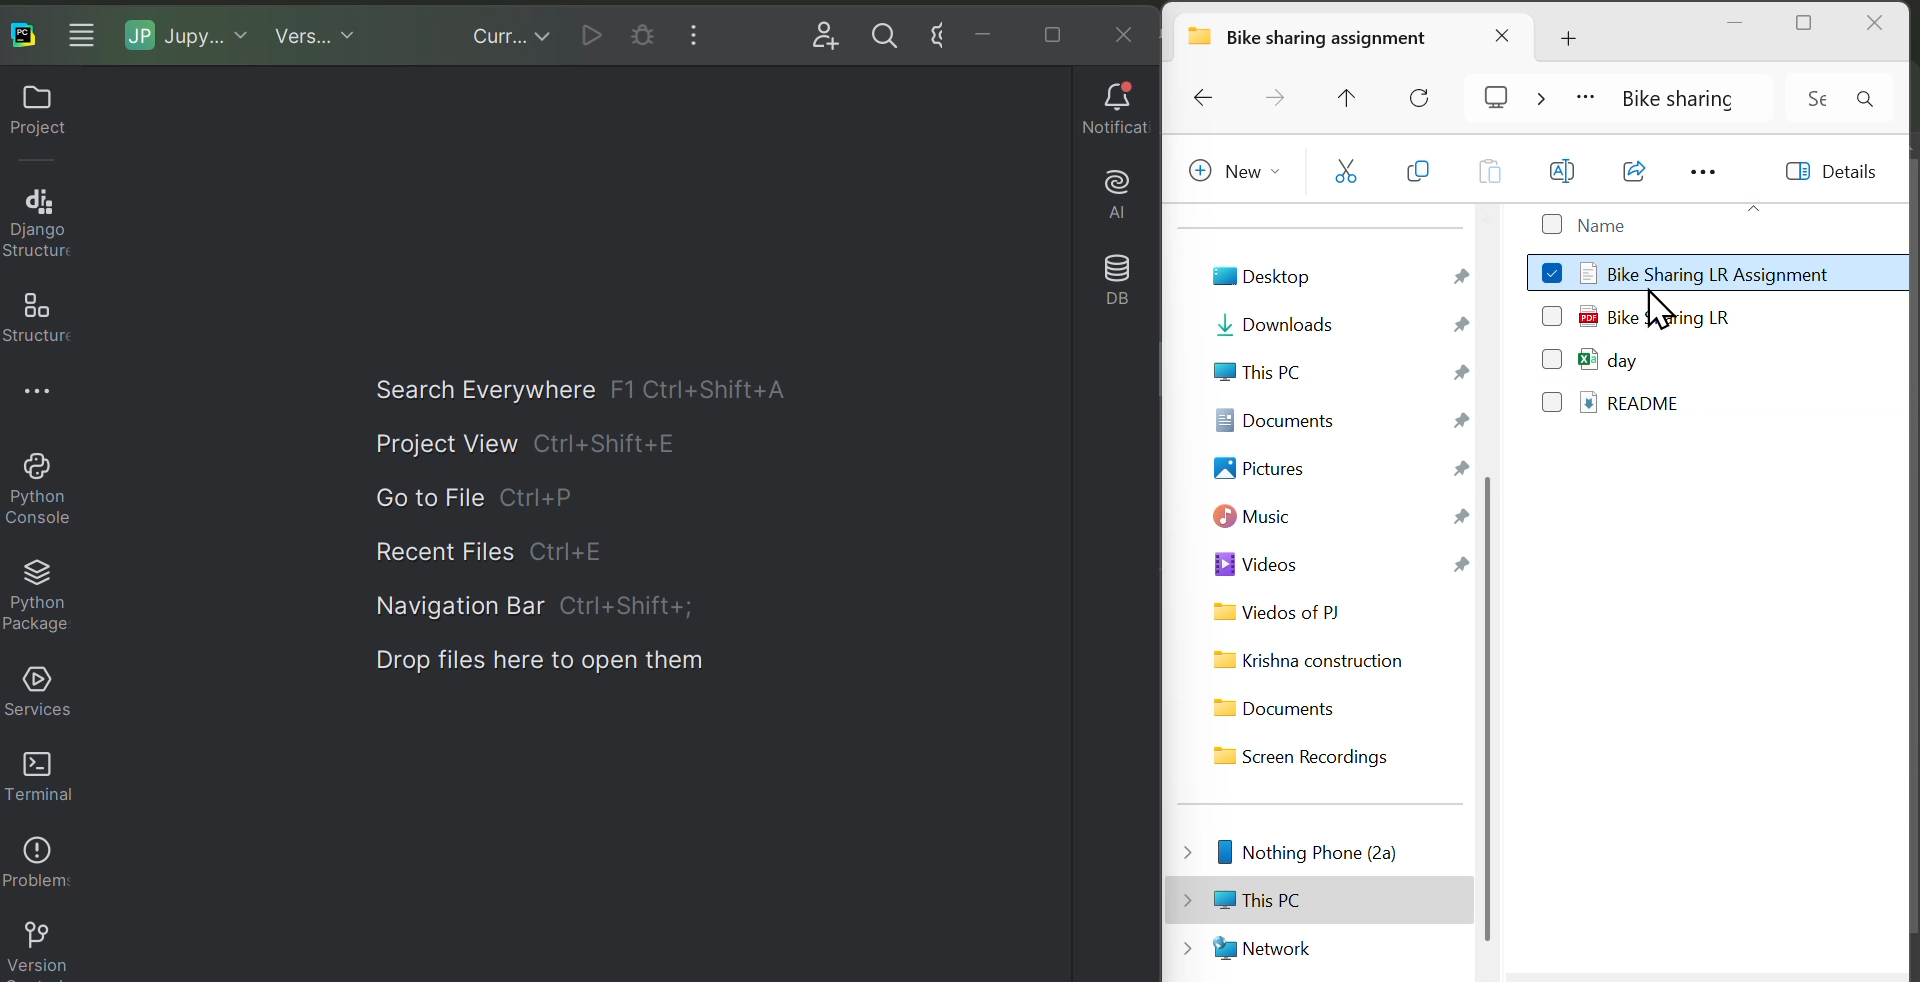 The image size is (1920, 982). Describe the element at coordinates (1357, 97) in the screenshot. I see `Move up` at that location.